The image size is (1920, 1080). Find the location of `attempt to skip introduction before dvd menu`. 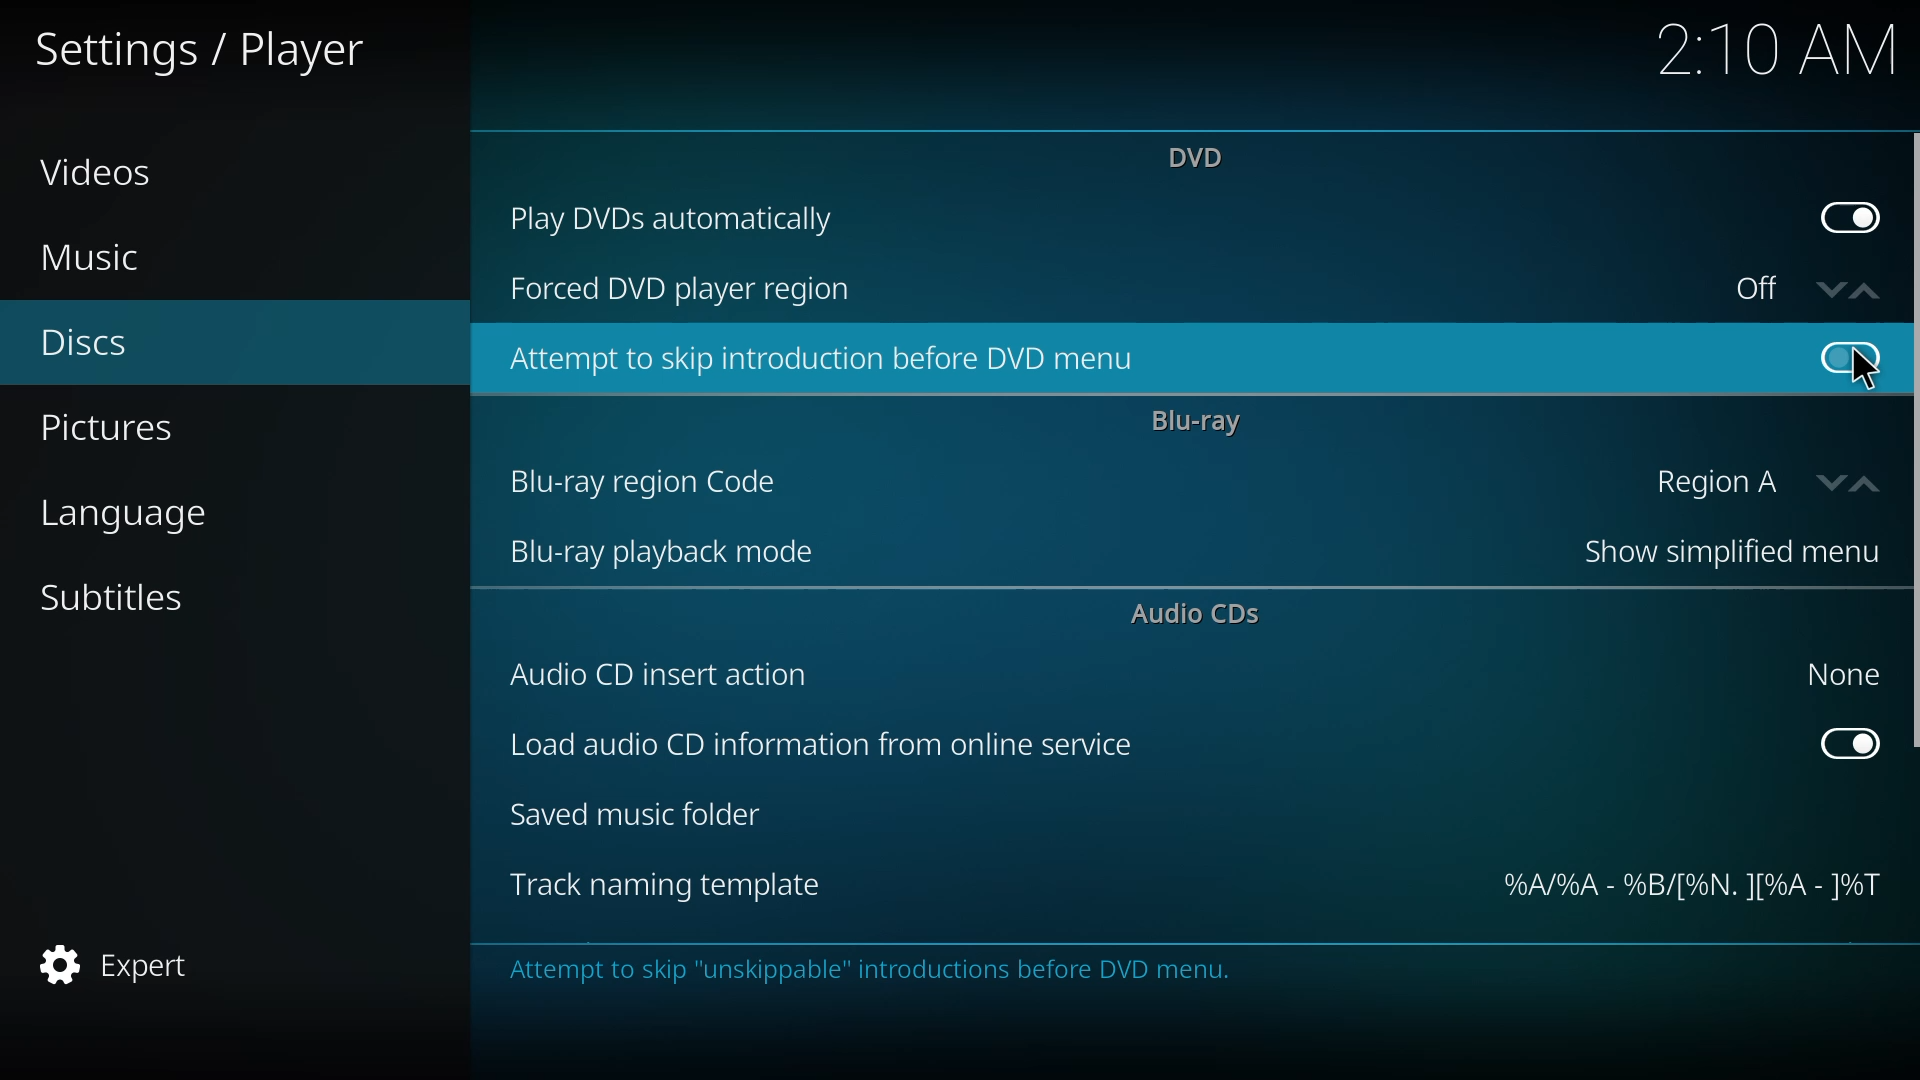

attempt to skip introduction before dvd menu is located at coordinates (842, 358).